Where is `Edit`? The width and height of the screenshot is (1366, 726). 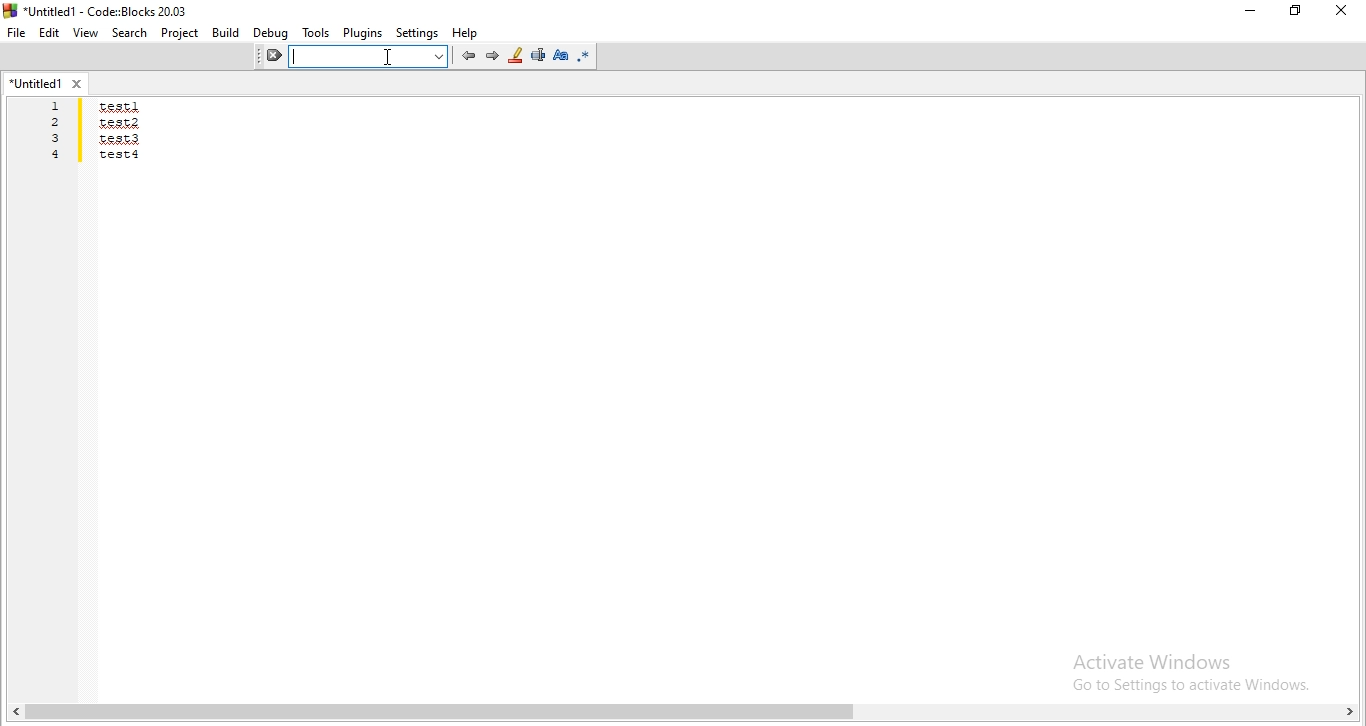
Edit is located at coordinates (49, 33).